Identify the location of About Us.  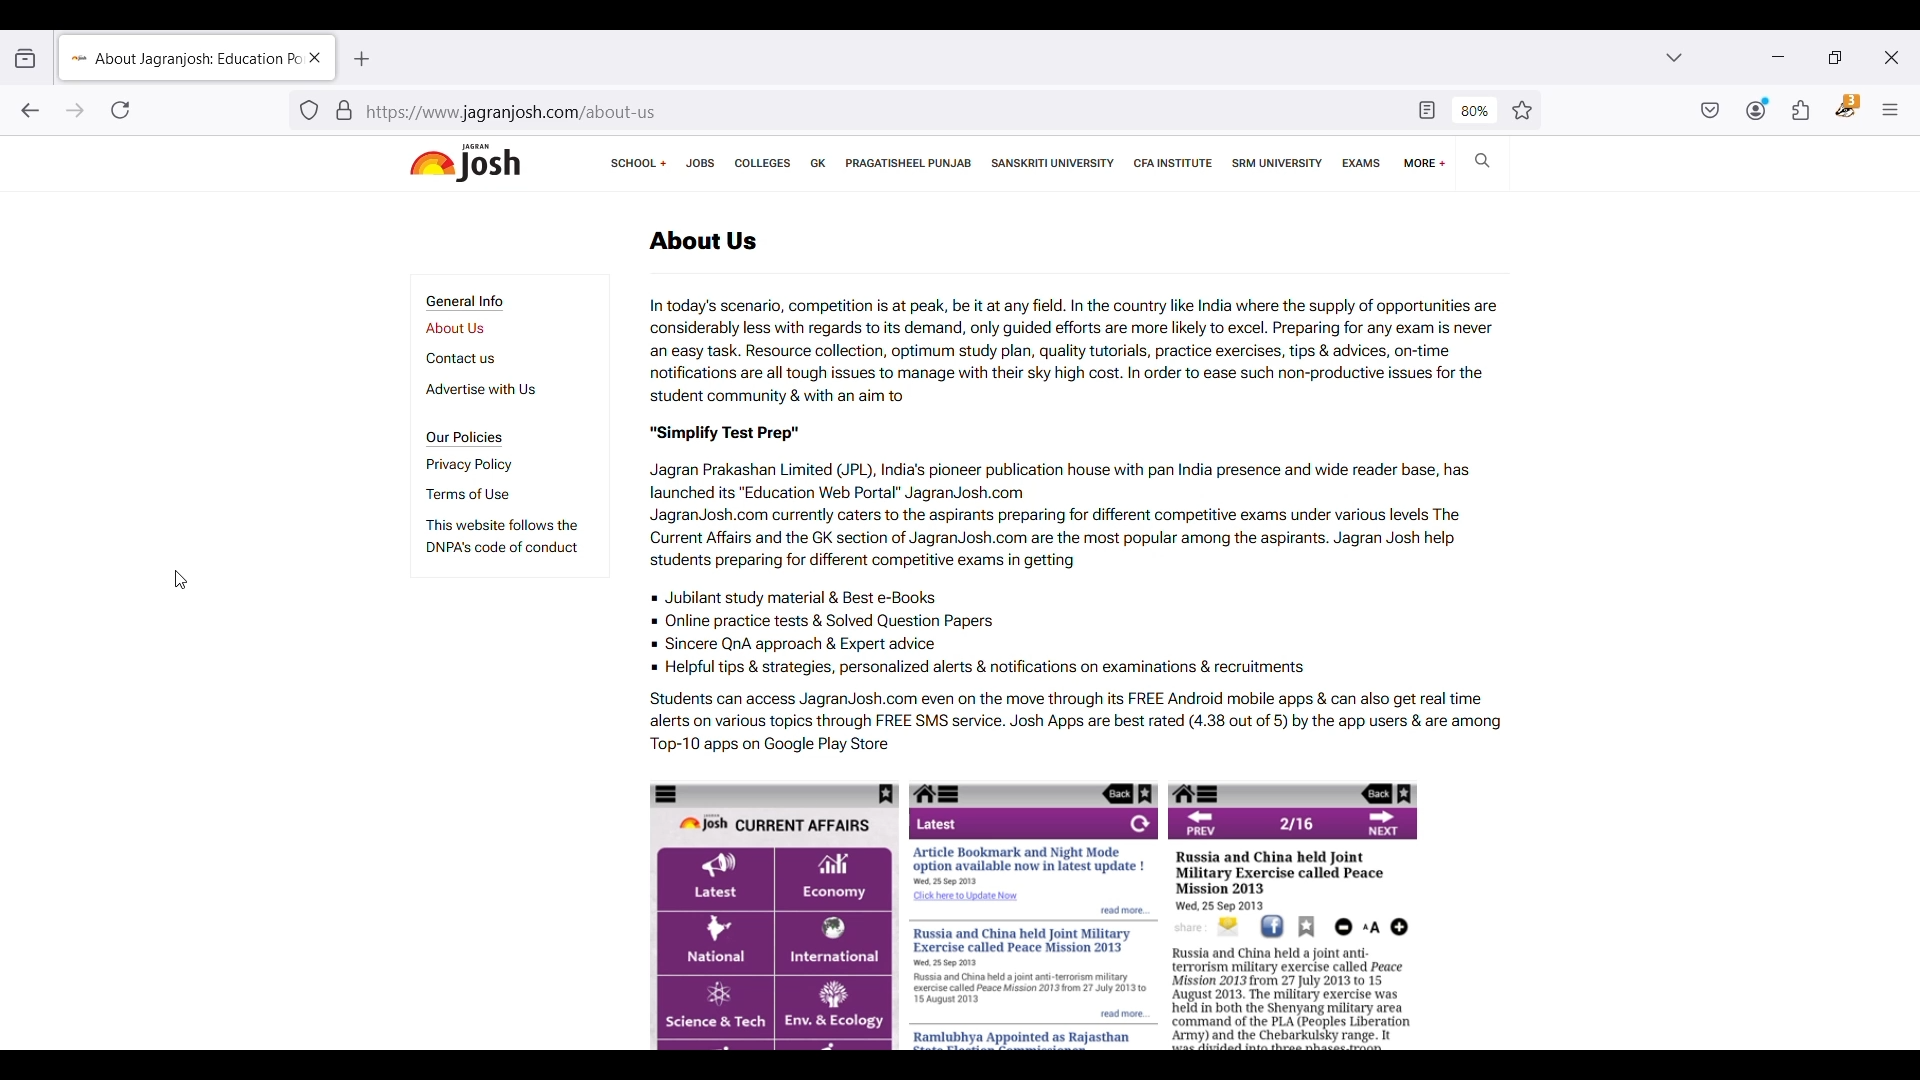
(716, 242).